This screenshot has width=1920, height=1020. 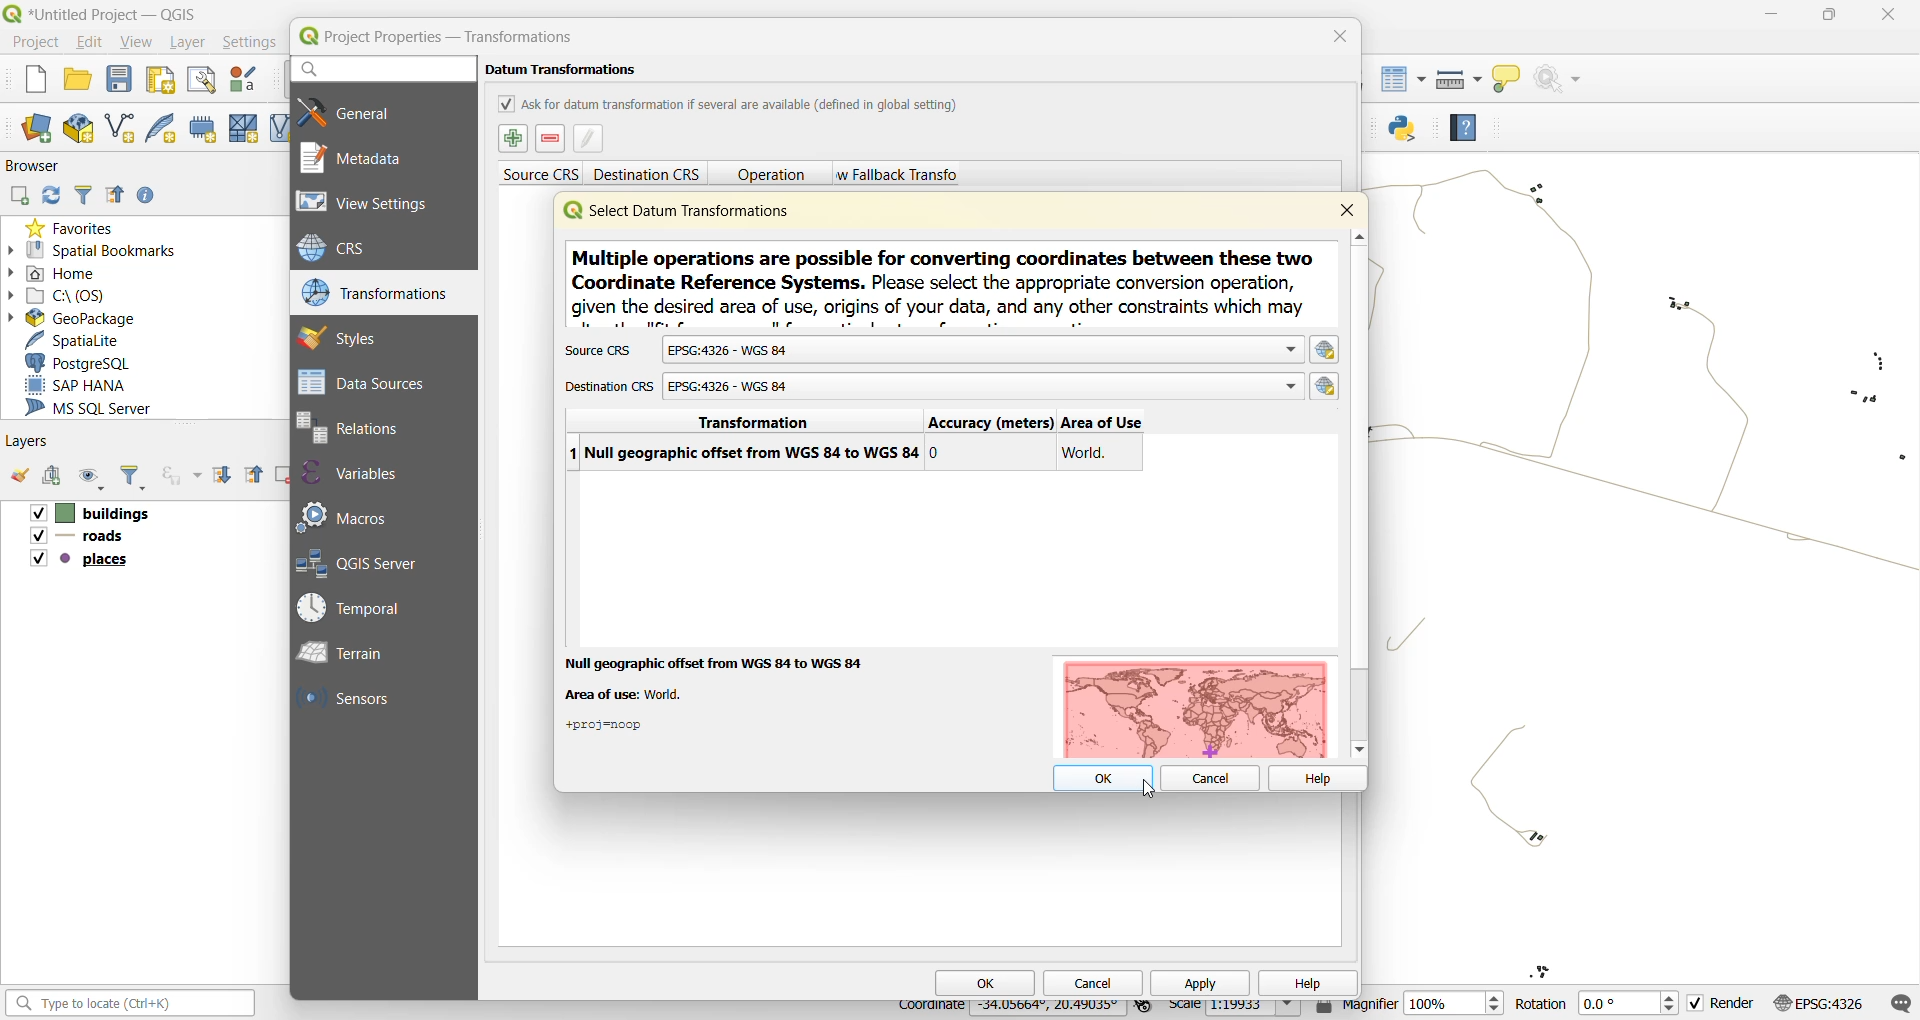 I want to click on collapse all, so click(x=254, y=476).